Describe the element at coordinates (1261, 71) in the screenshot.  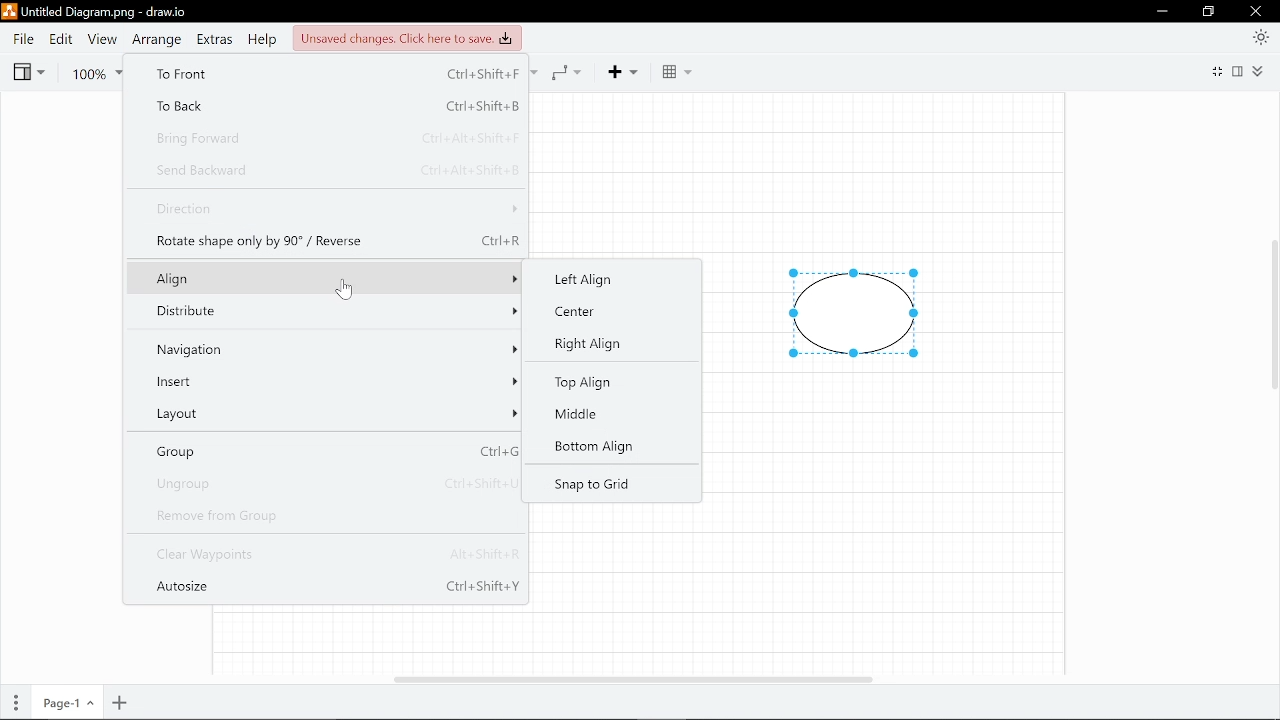
I see `Collapse/expand` at that location.